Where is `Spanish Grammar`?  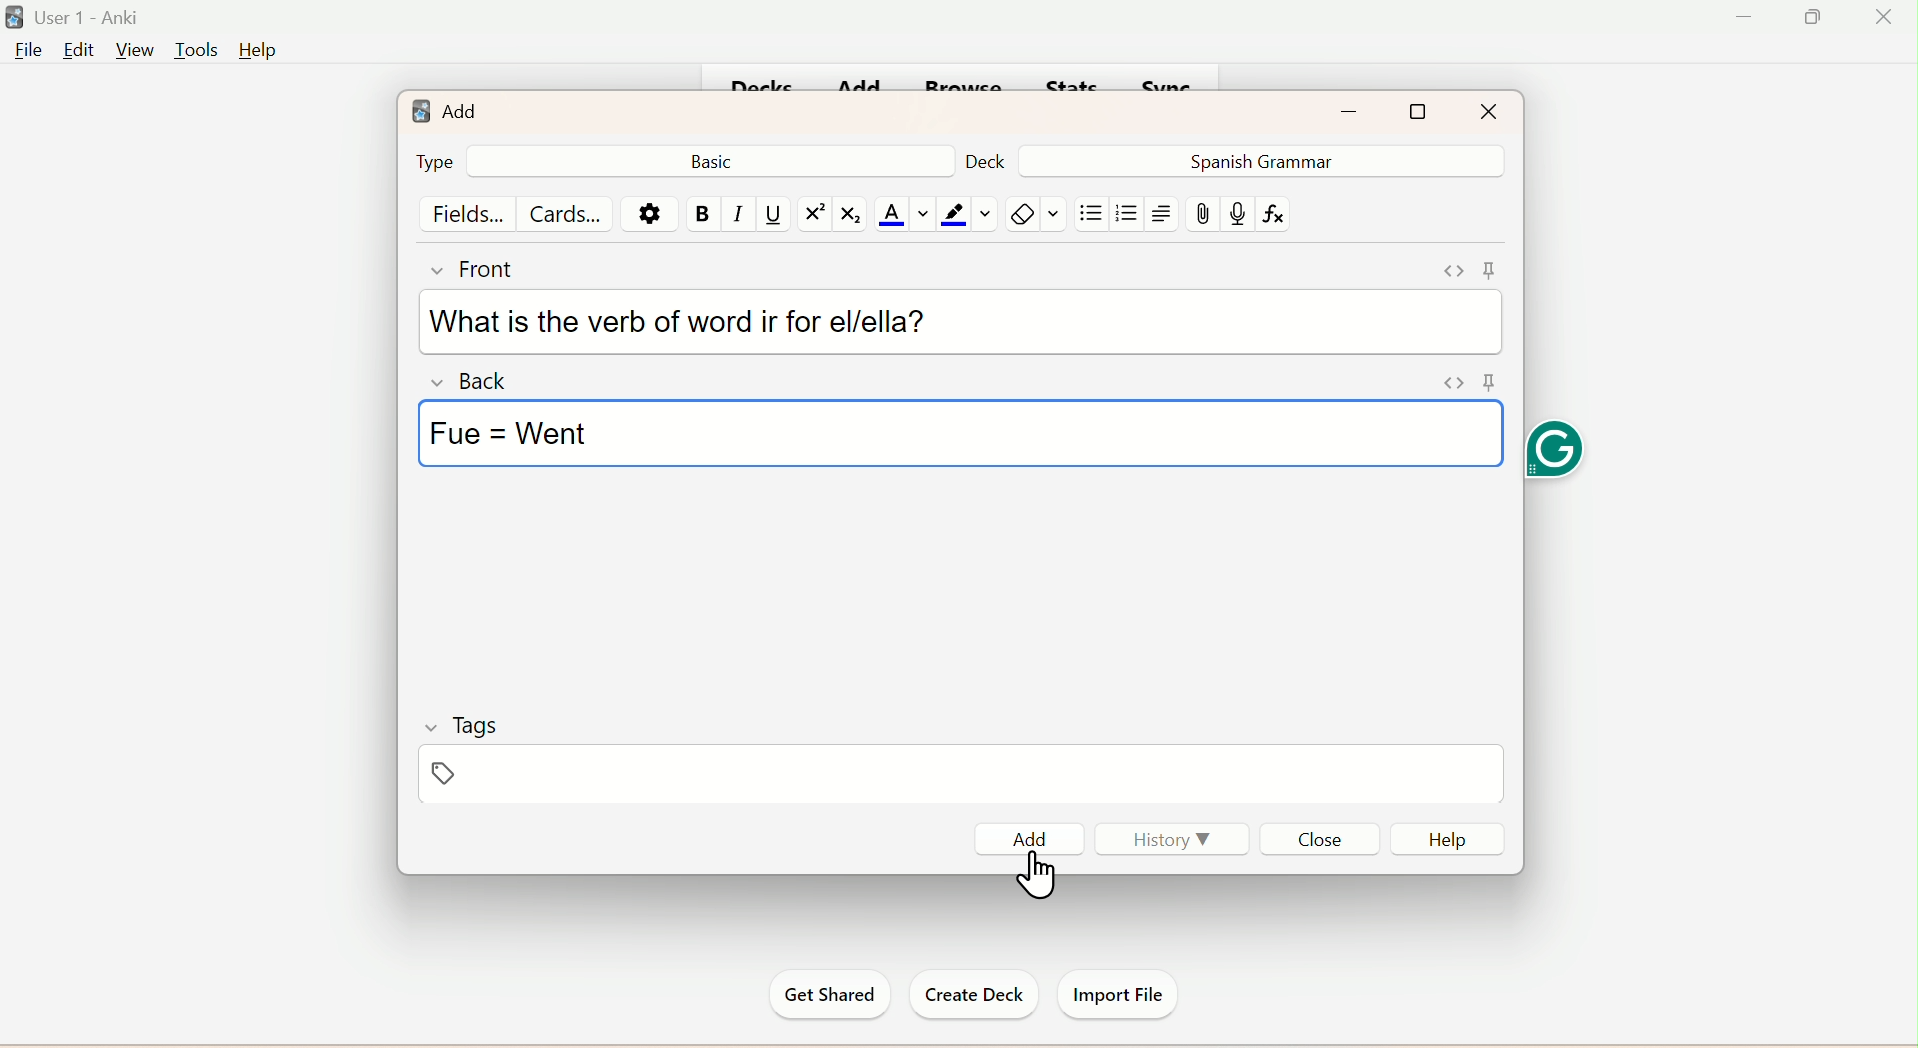 Spanish Grammar is located at coordinates (1256, 160).